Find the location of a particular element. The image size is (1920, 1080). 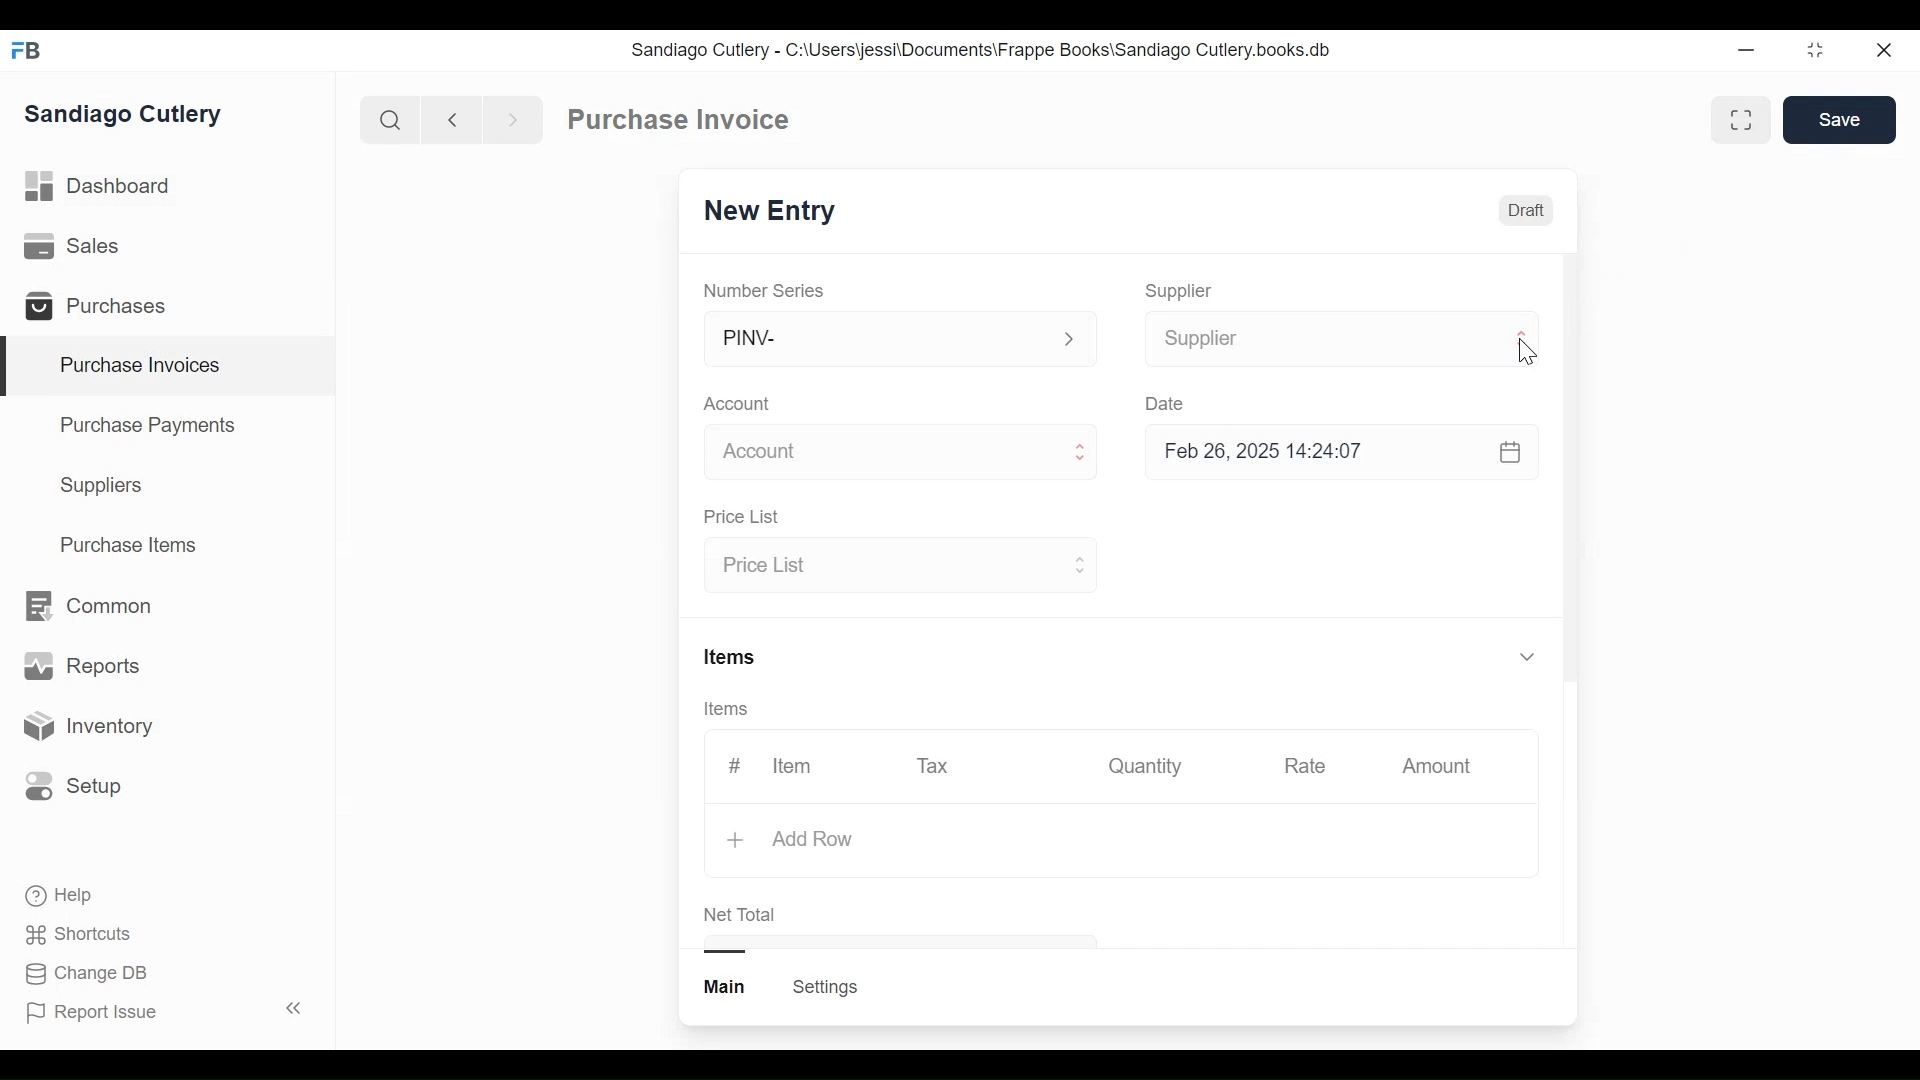

Expand is located at coordinates (1078, 563).